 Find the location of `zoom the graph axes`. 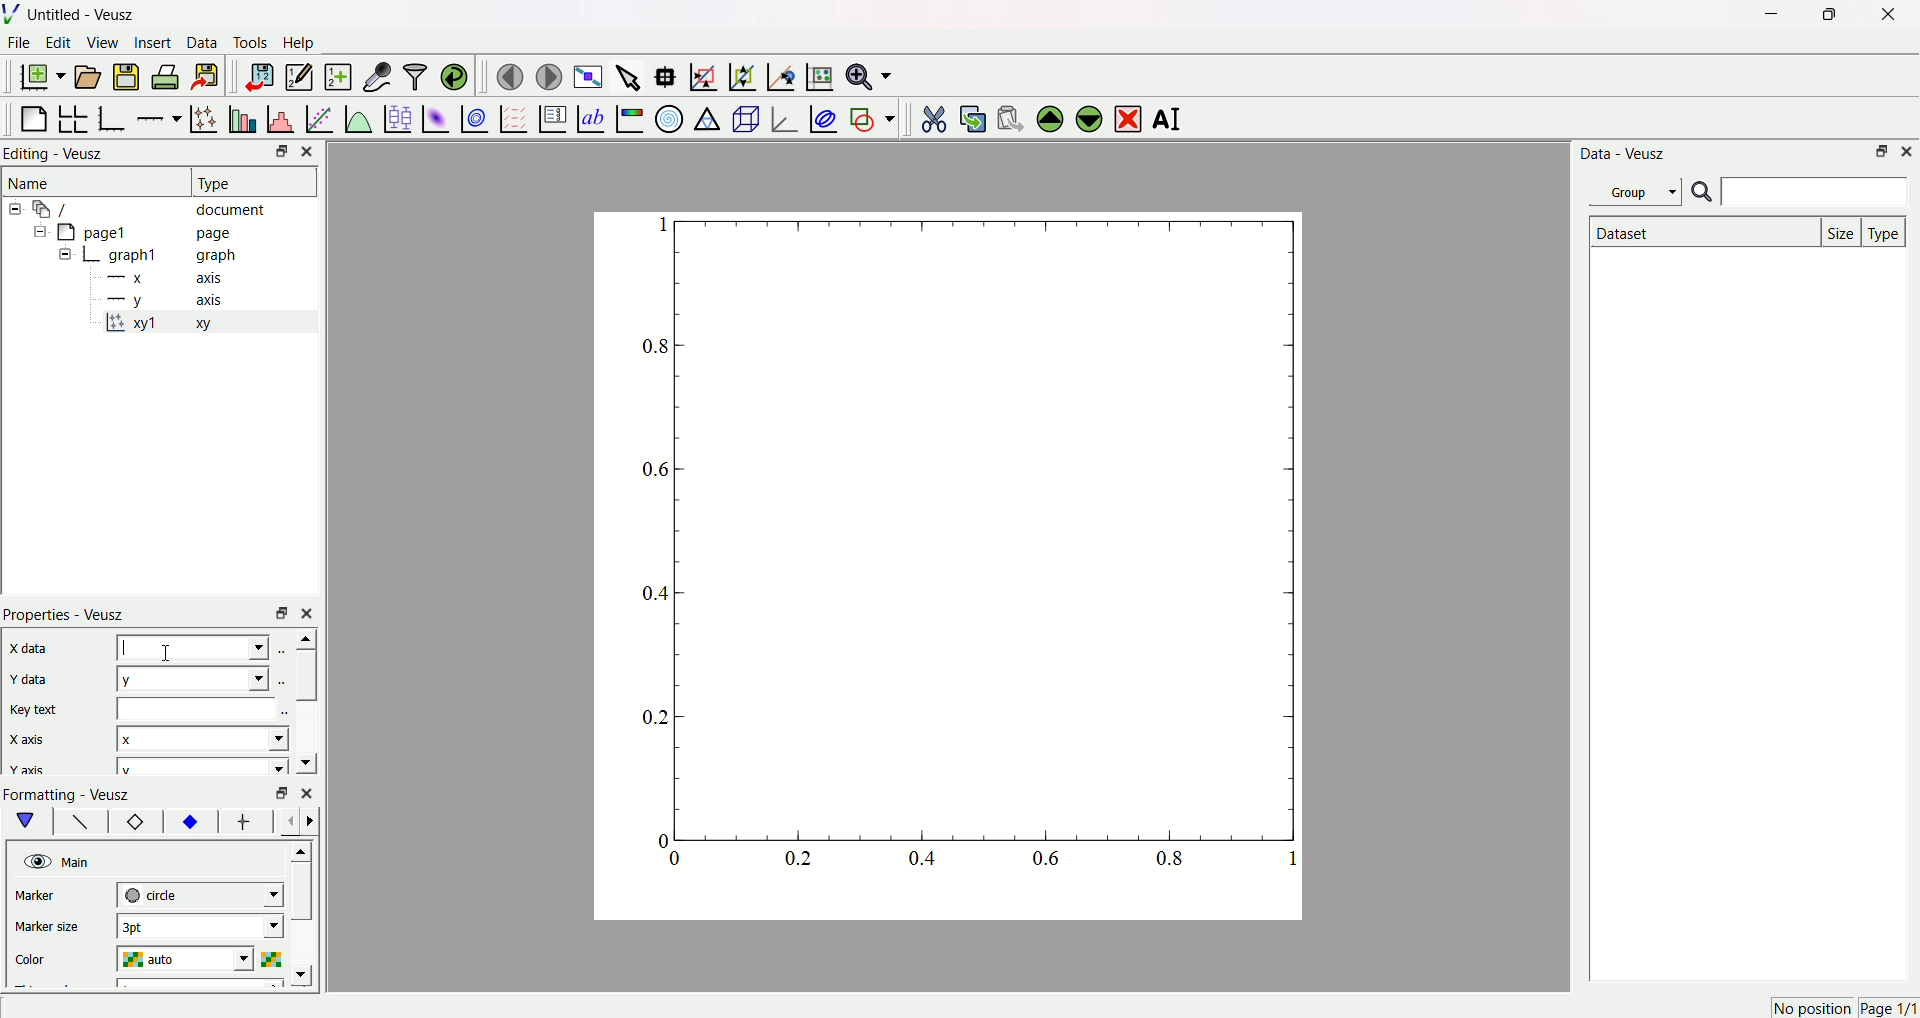

zoom the graph axes is located at coordinates (739, 74).